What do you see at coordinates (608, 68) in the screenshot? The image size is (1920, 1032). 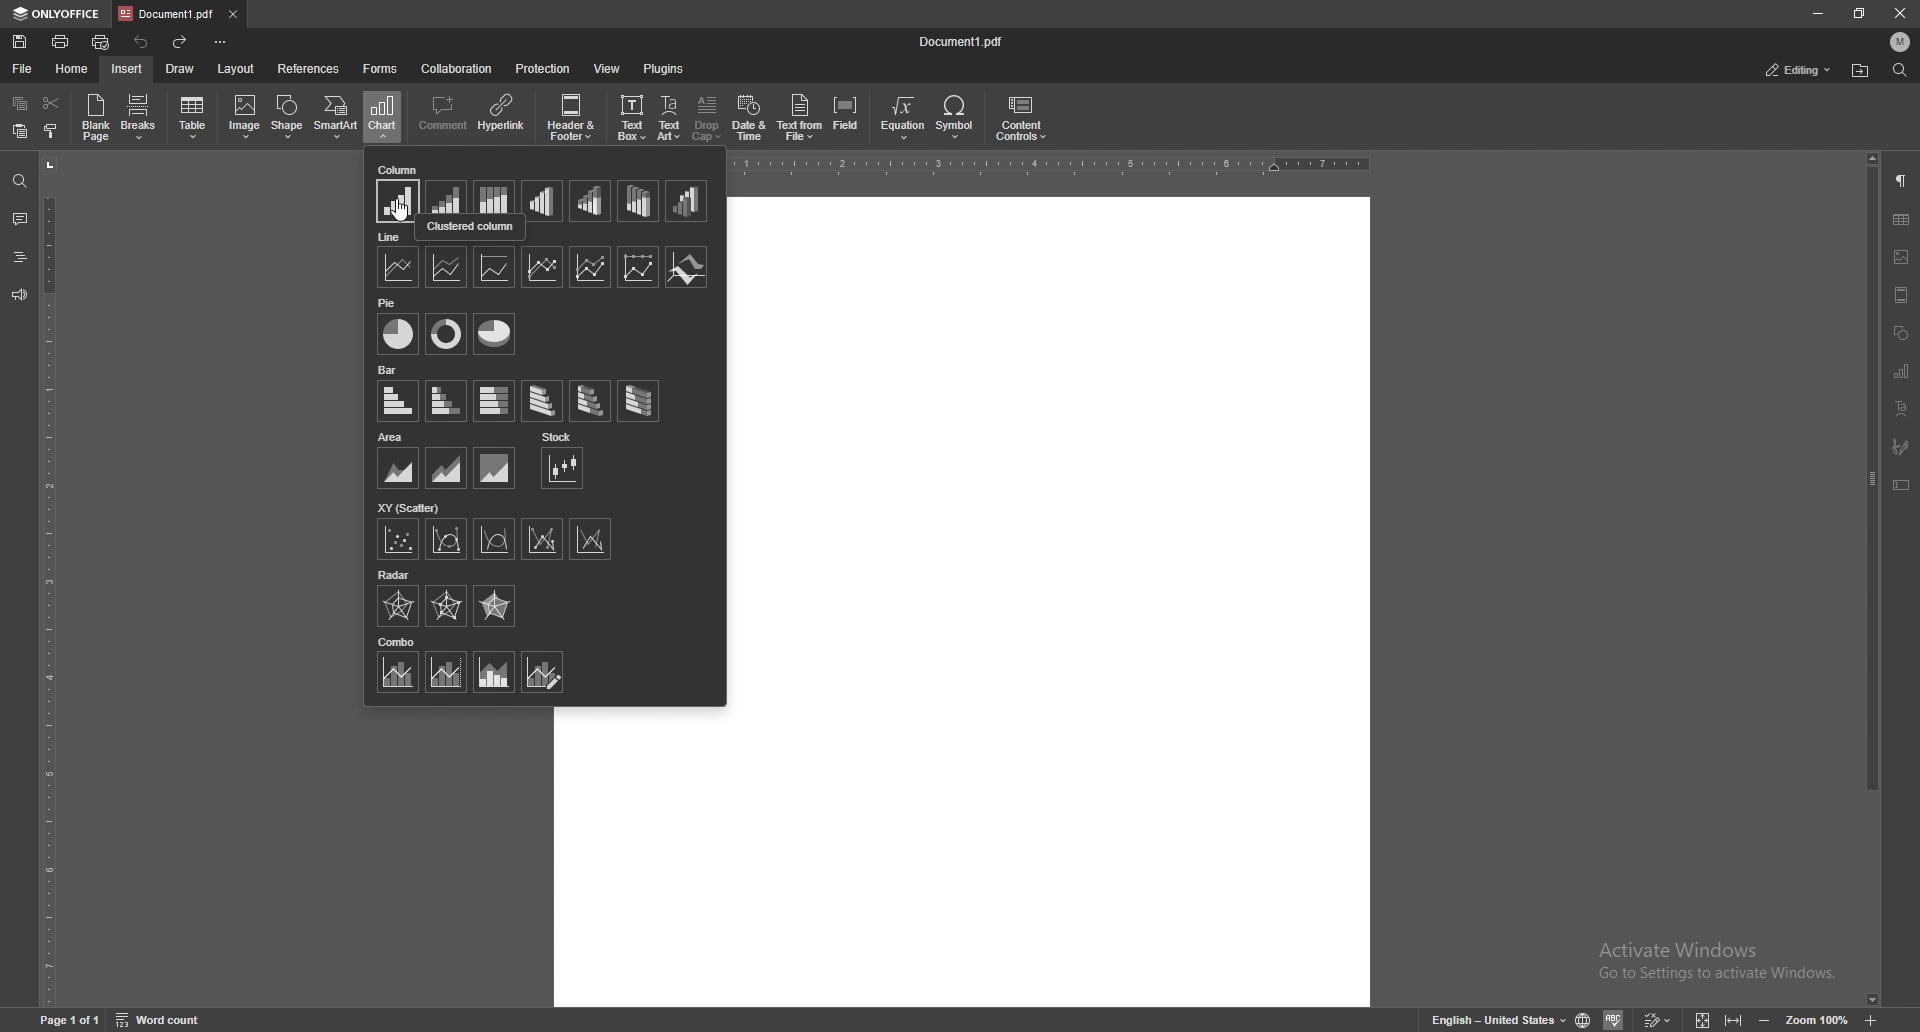 I see `view` at bounding box center [608, 68].